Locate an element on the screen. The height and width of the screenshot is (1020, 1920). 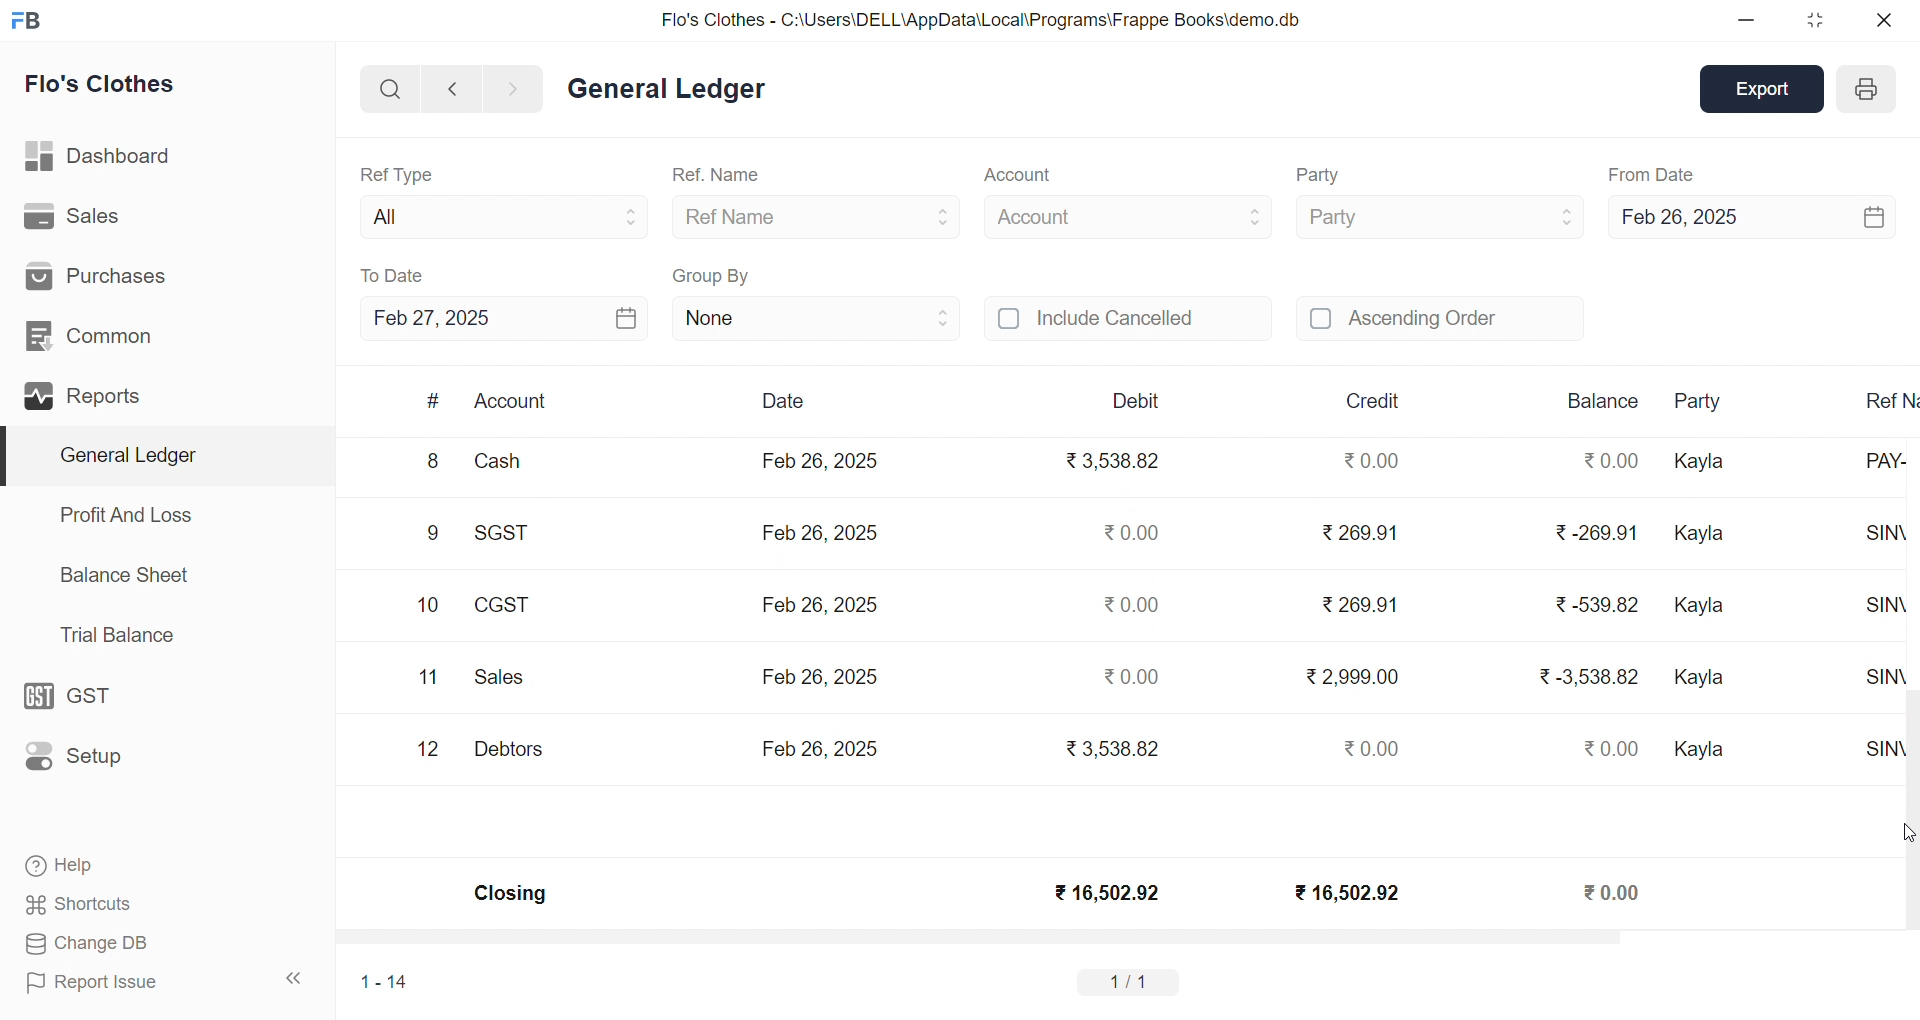
MINIMIZE is located at coordinates (1747, 22).